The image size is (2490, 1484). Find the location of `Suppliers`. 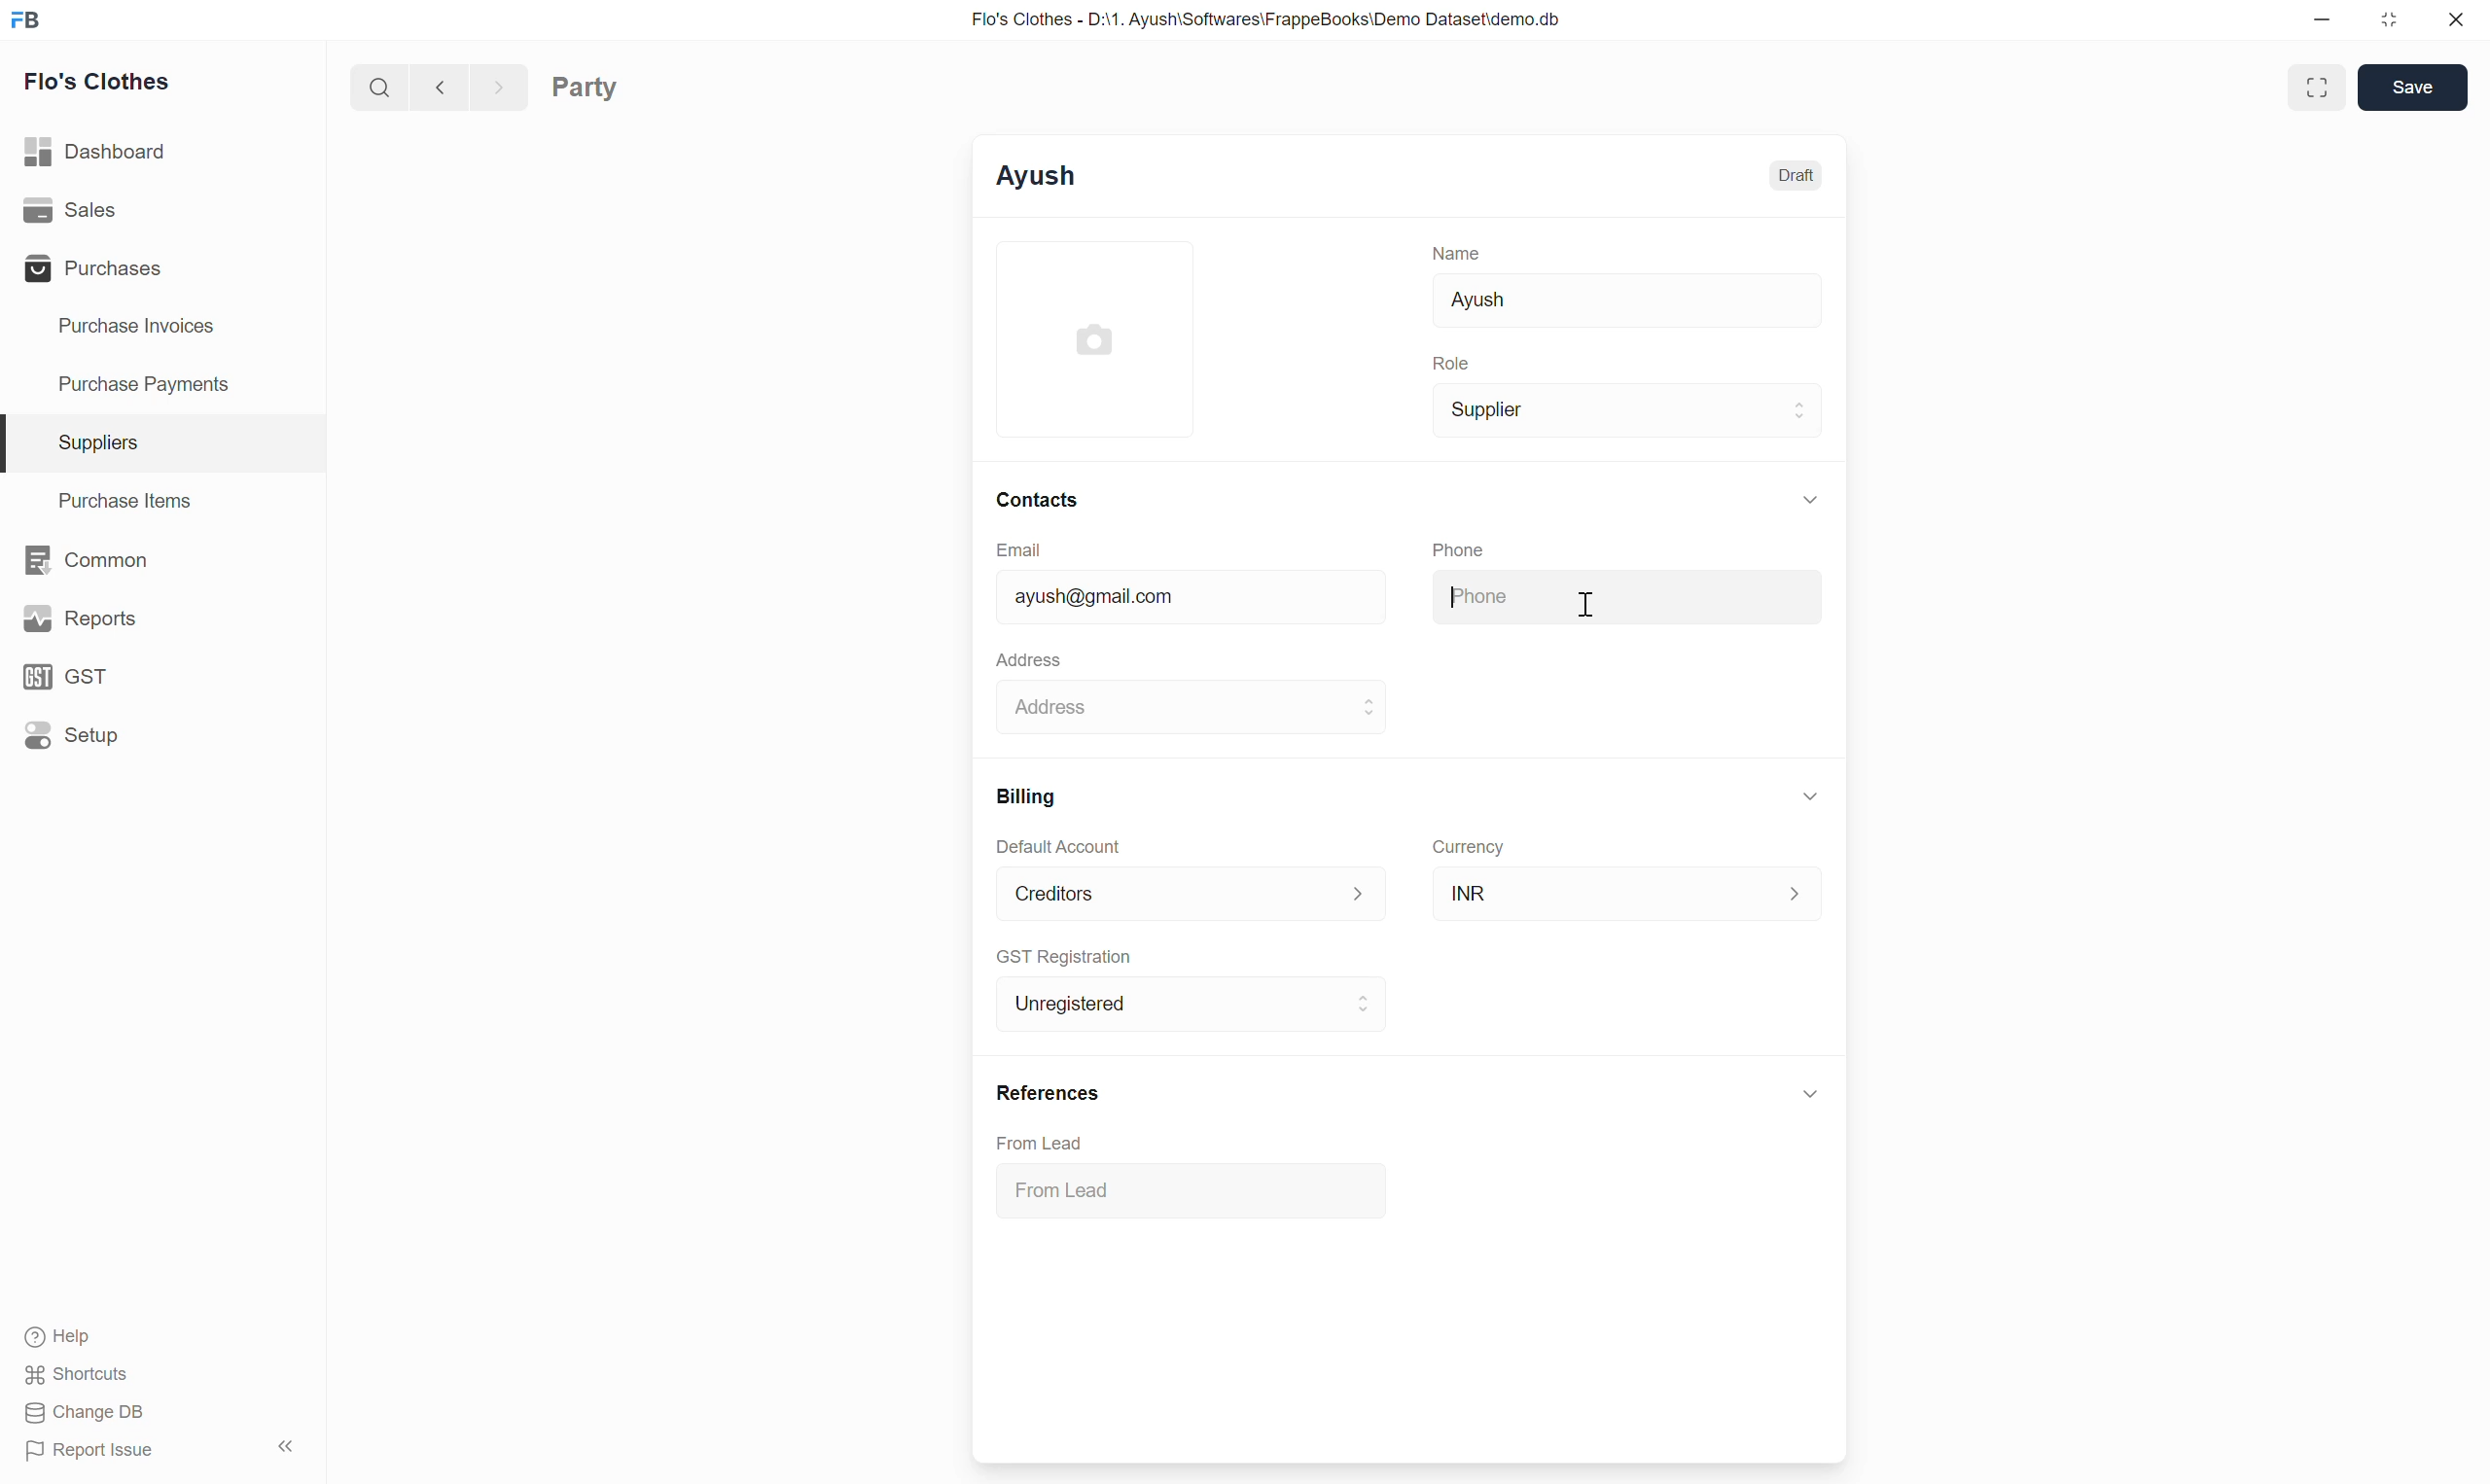

Suppliers is located at coordinates (163, 444).